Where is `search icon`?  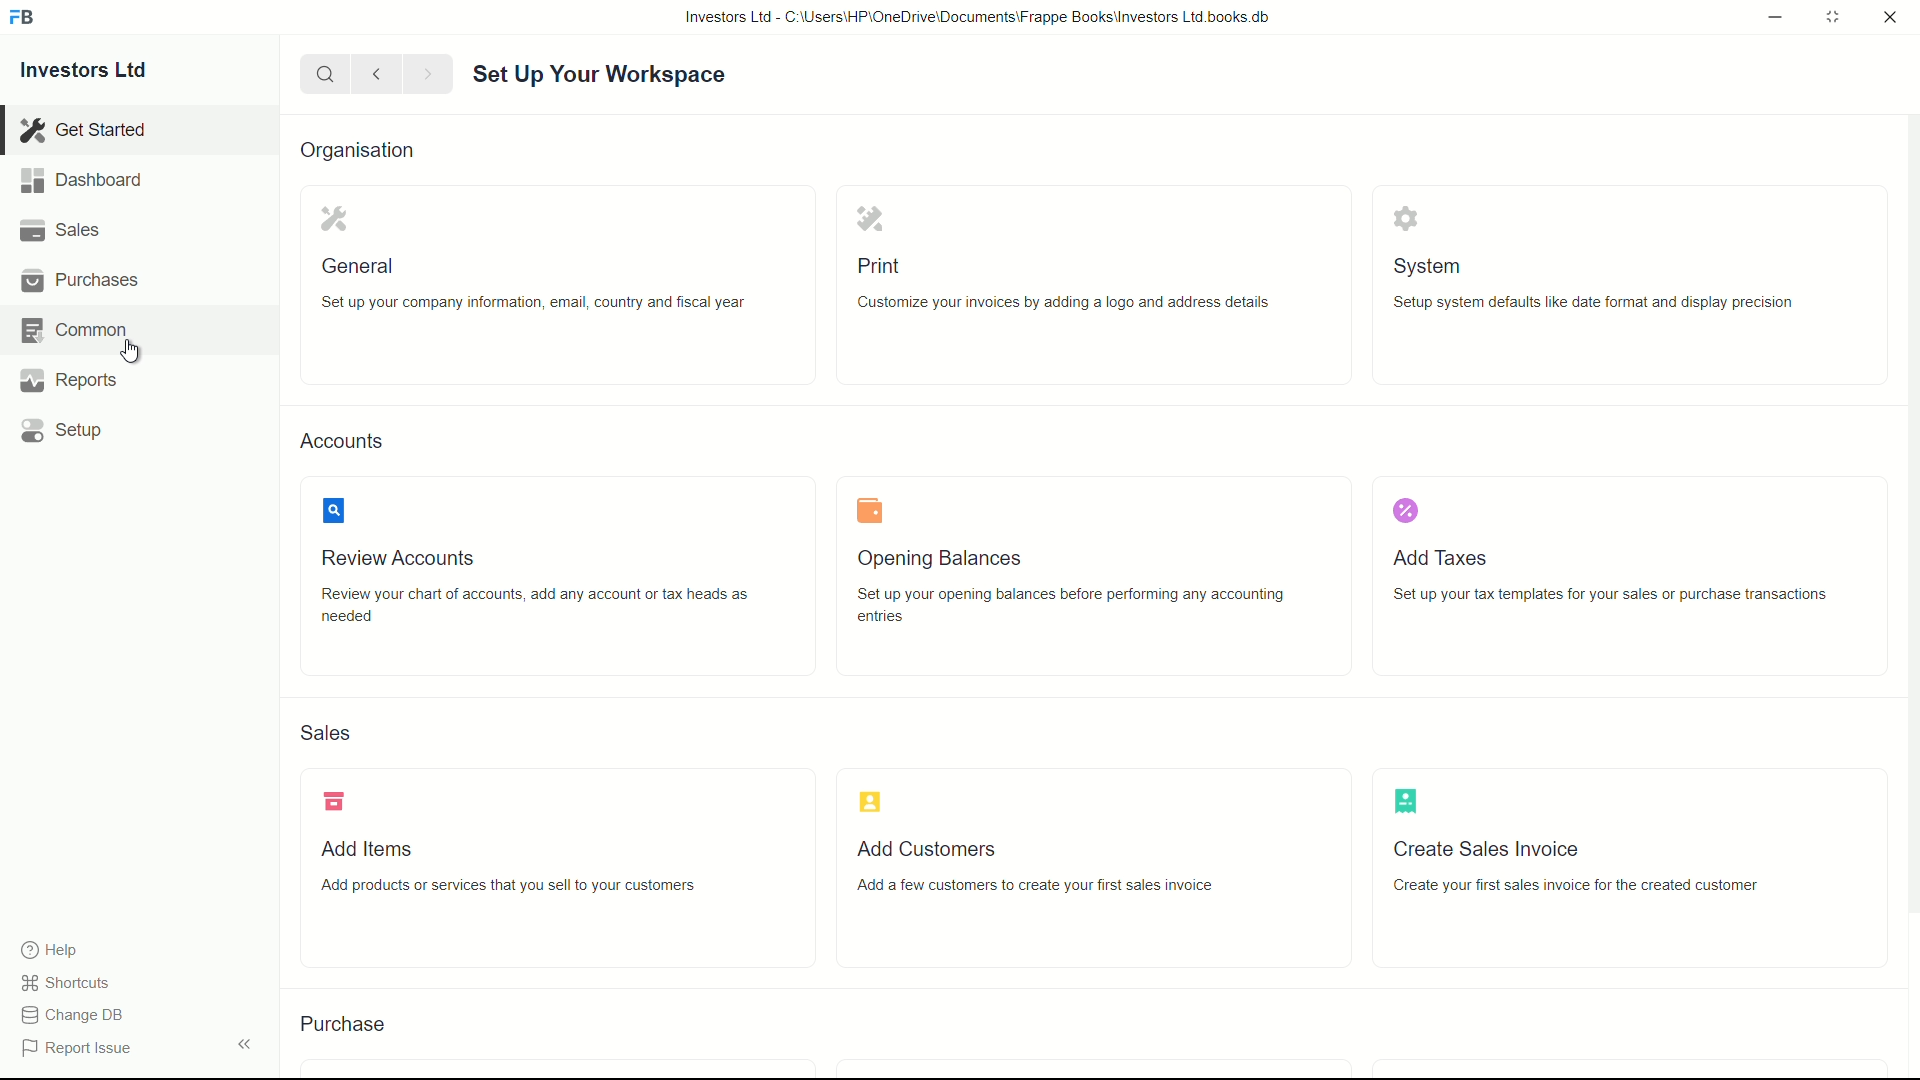 search icon is located at coordinates (330, 511).